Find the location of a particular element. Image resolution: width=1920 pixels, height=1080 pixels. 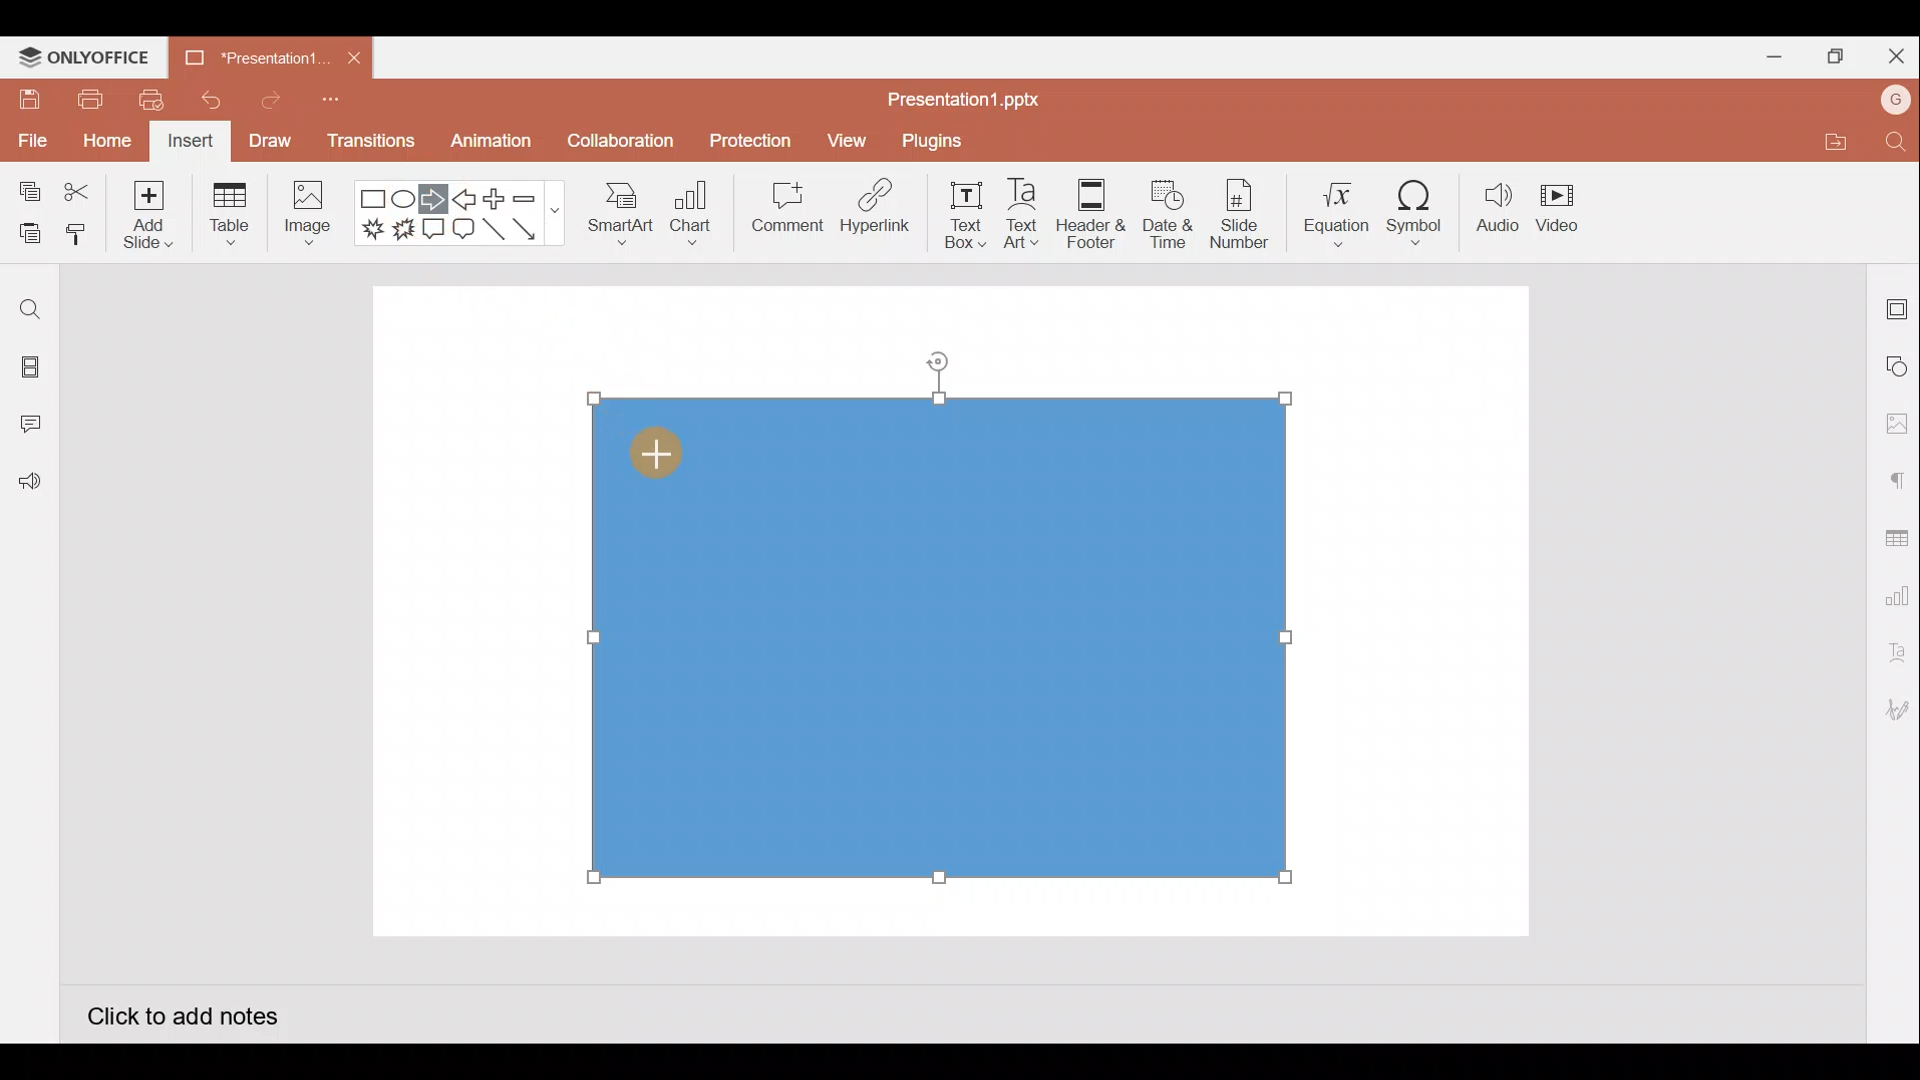

Home is located at coordinates (107, 143).